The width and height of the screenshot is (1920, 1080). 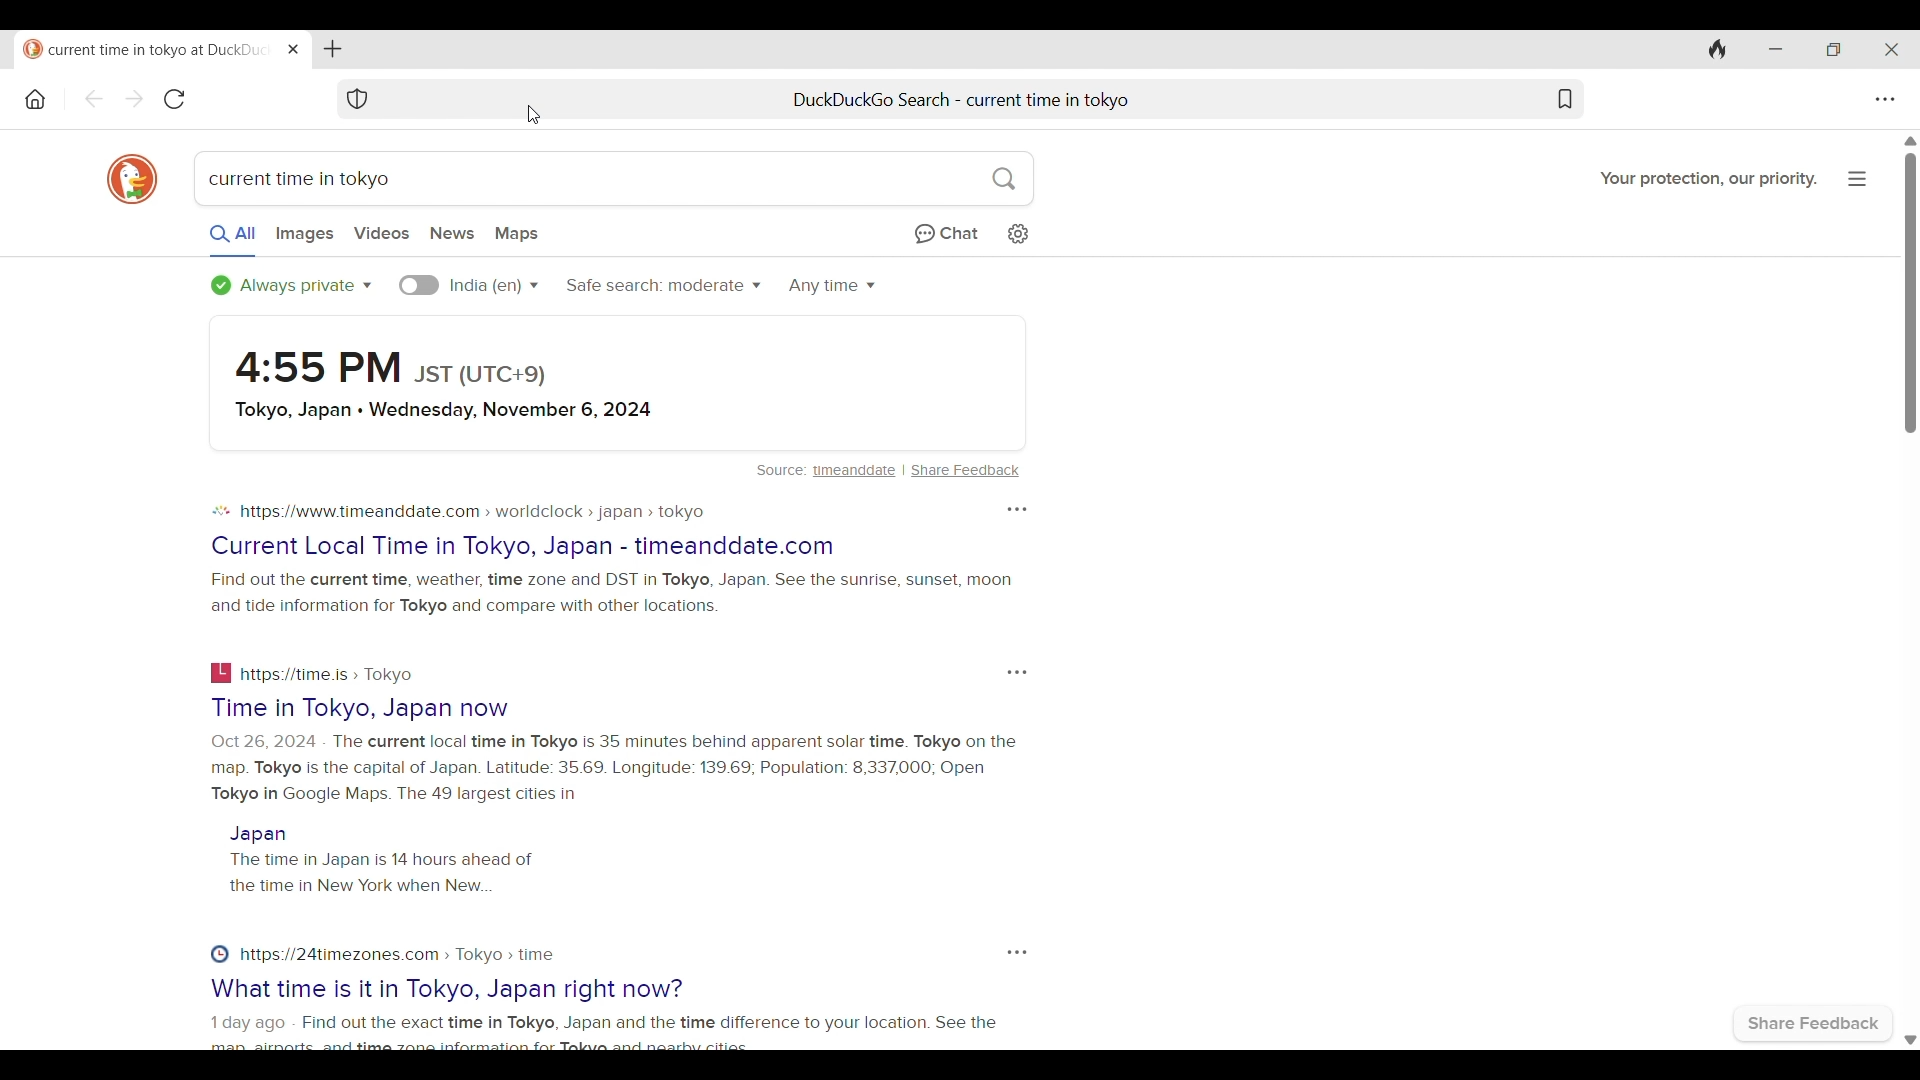 What do you see at coordinates (36, 99) in the screenshot?
I see `Home` at bounding box center [36, 99].